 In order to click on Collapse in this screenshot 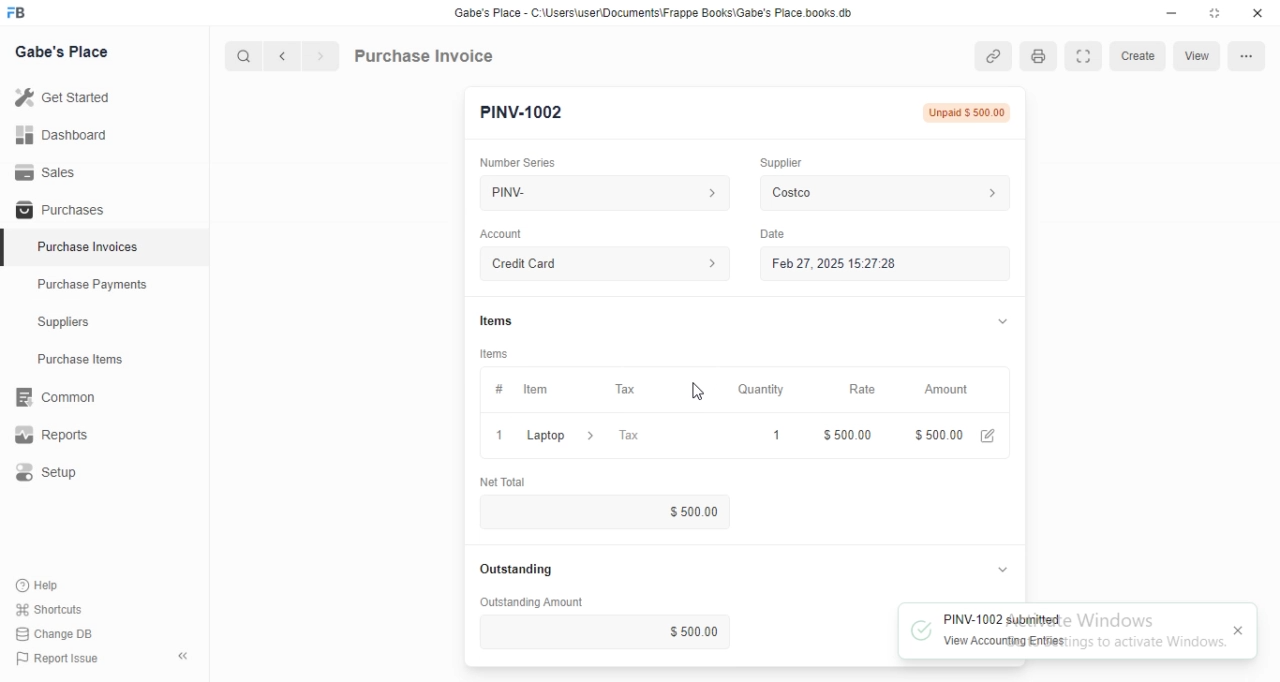, I will do `click(183, 656)`.